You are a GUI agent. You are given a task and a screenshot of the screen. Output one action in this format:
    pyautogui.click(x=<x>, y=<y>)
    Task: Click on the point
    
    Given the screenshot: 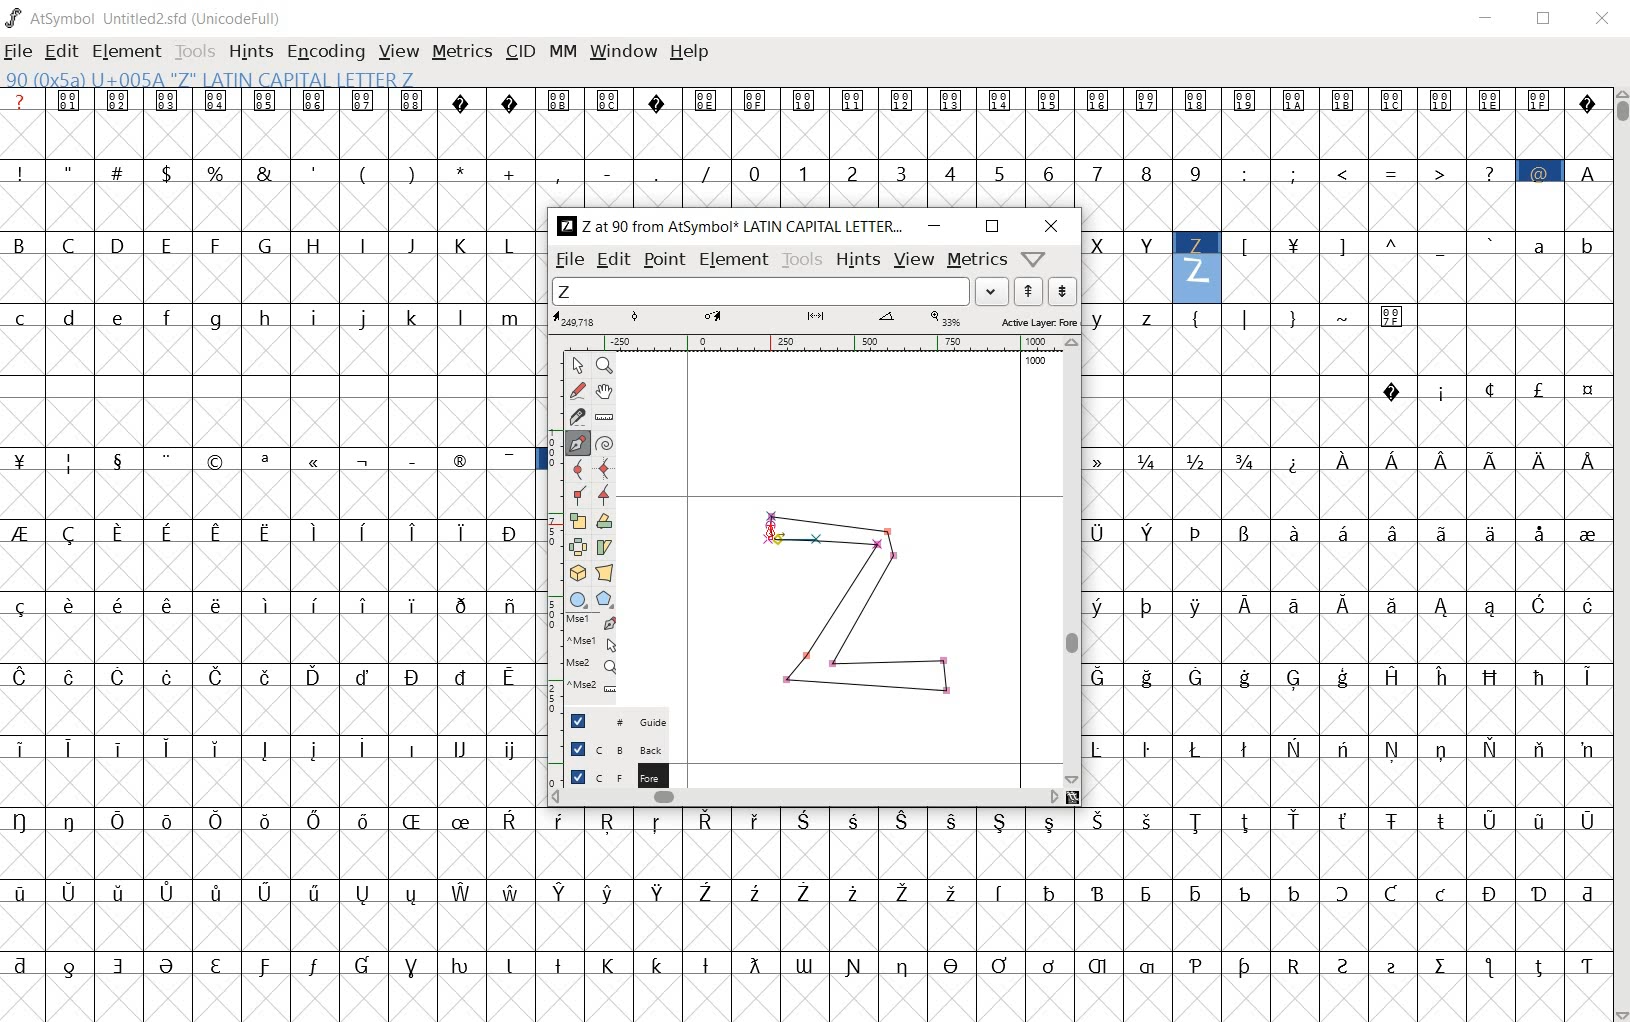 What is the action you would take?
    pyautogui.click(x=664, y=261)
    